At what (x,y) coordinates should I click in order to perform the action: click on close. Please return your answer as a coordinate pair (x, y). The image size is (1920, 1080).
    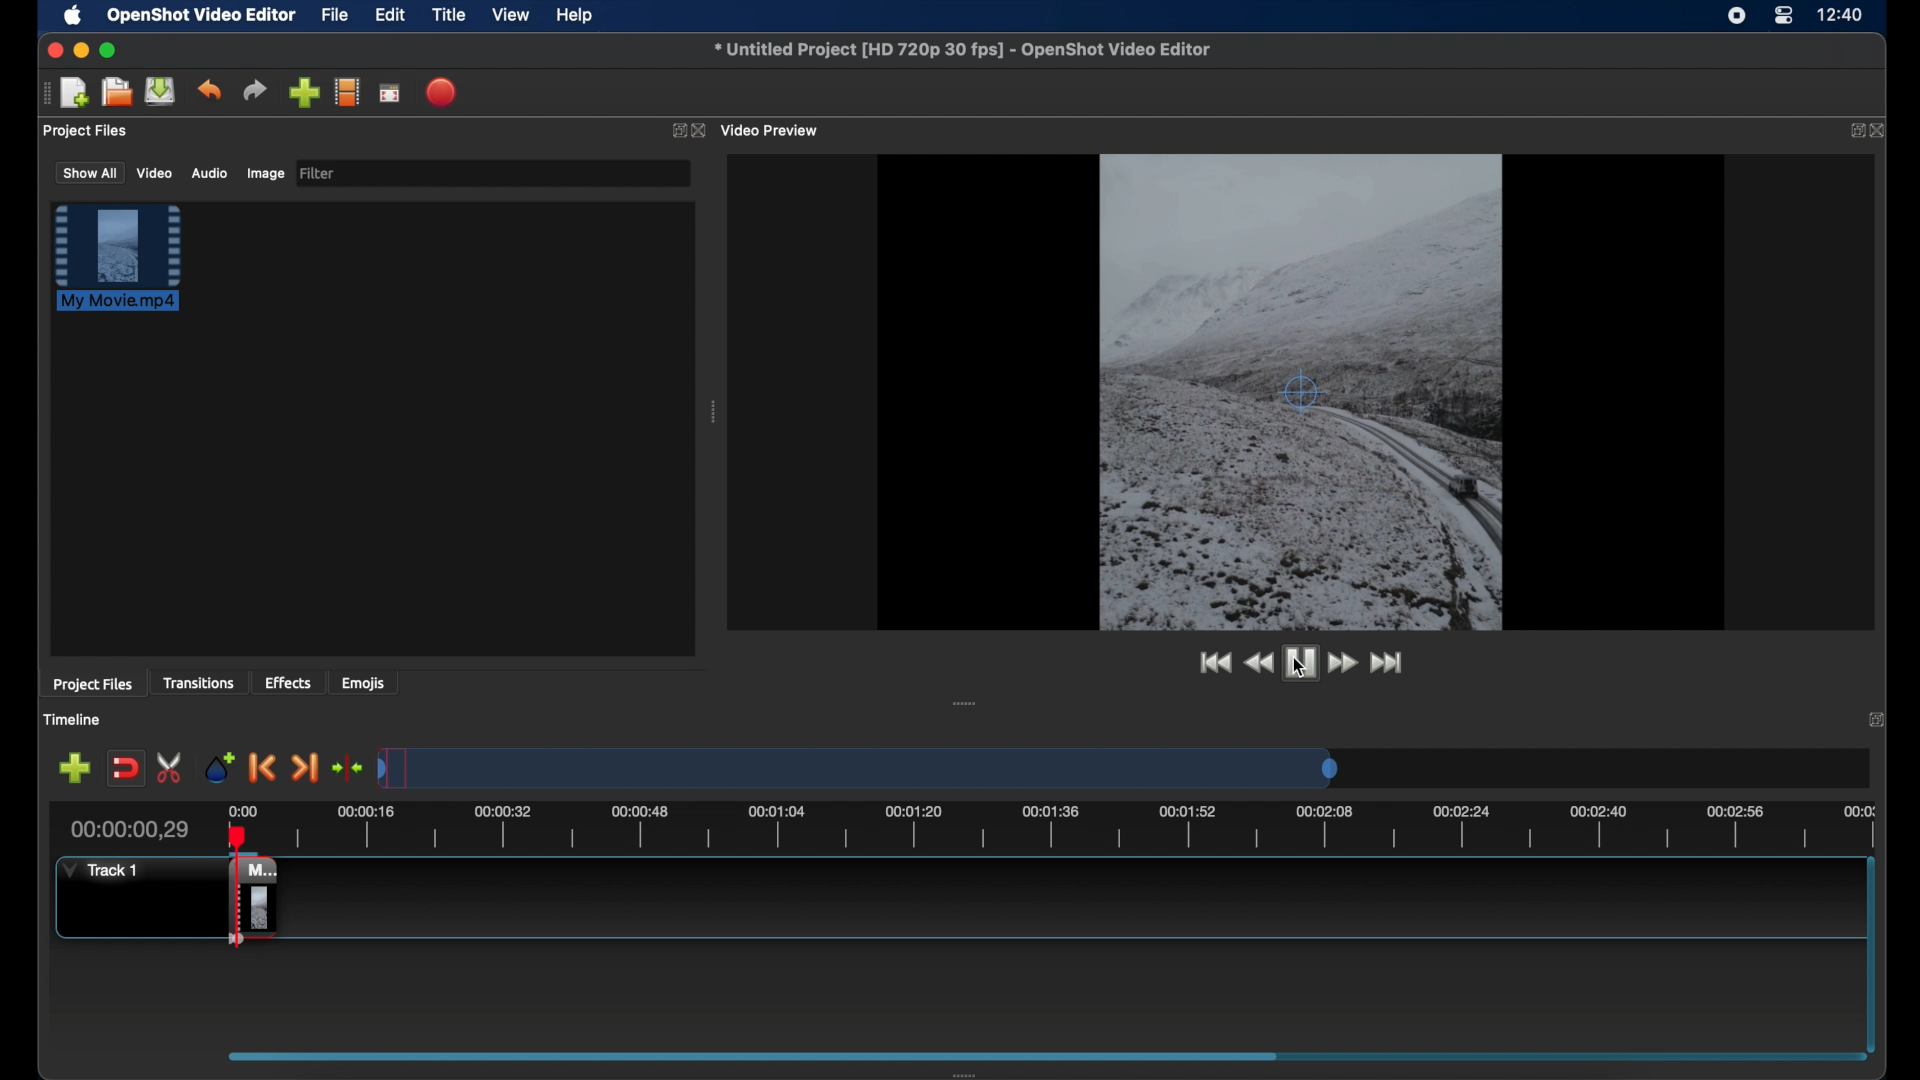
    Looking at the image, I should click on (52, 50).